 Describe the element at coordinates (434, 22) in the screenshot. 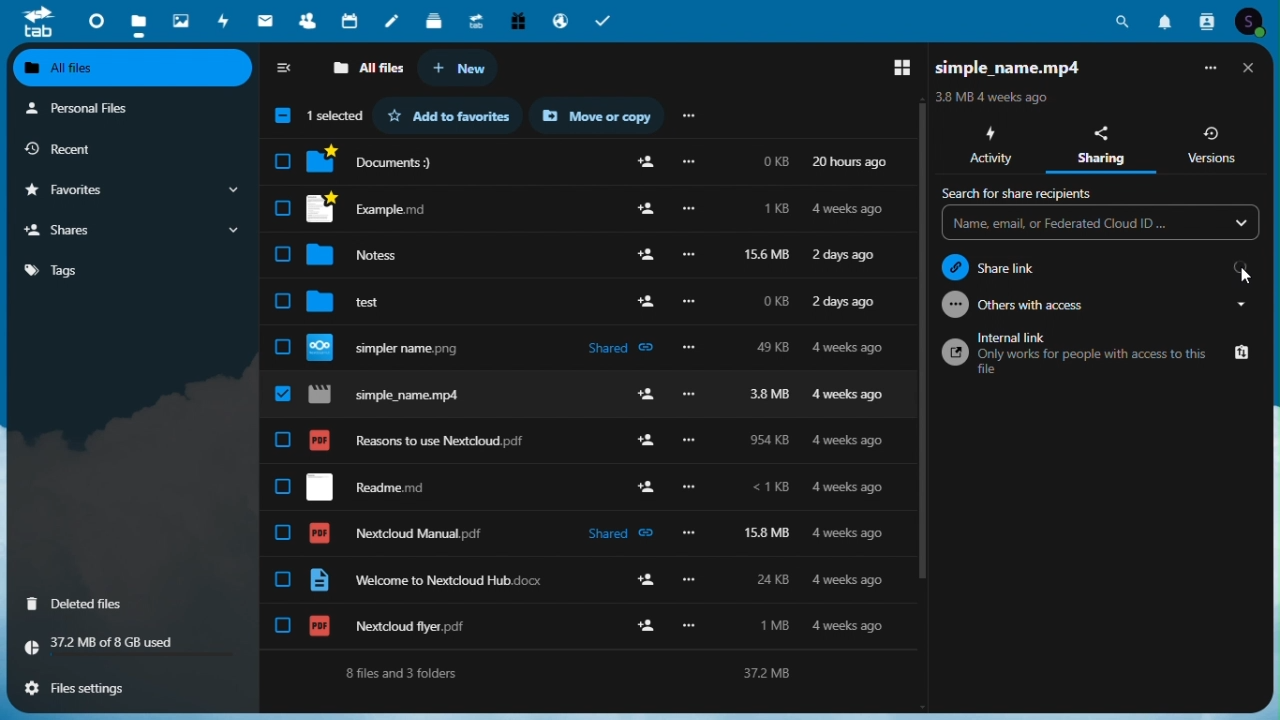

I see `deck` at that location.